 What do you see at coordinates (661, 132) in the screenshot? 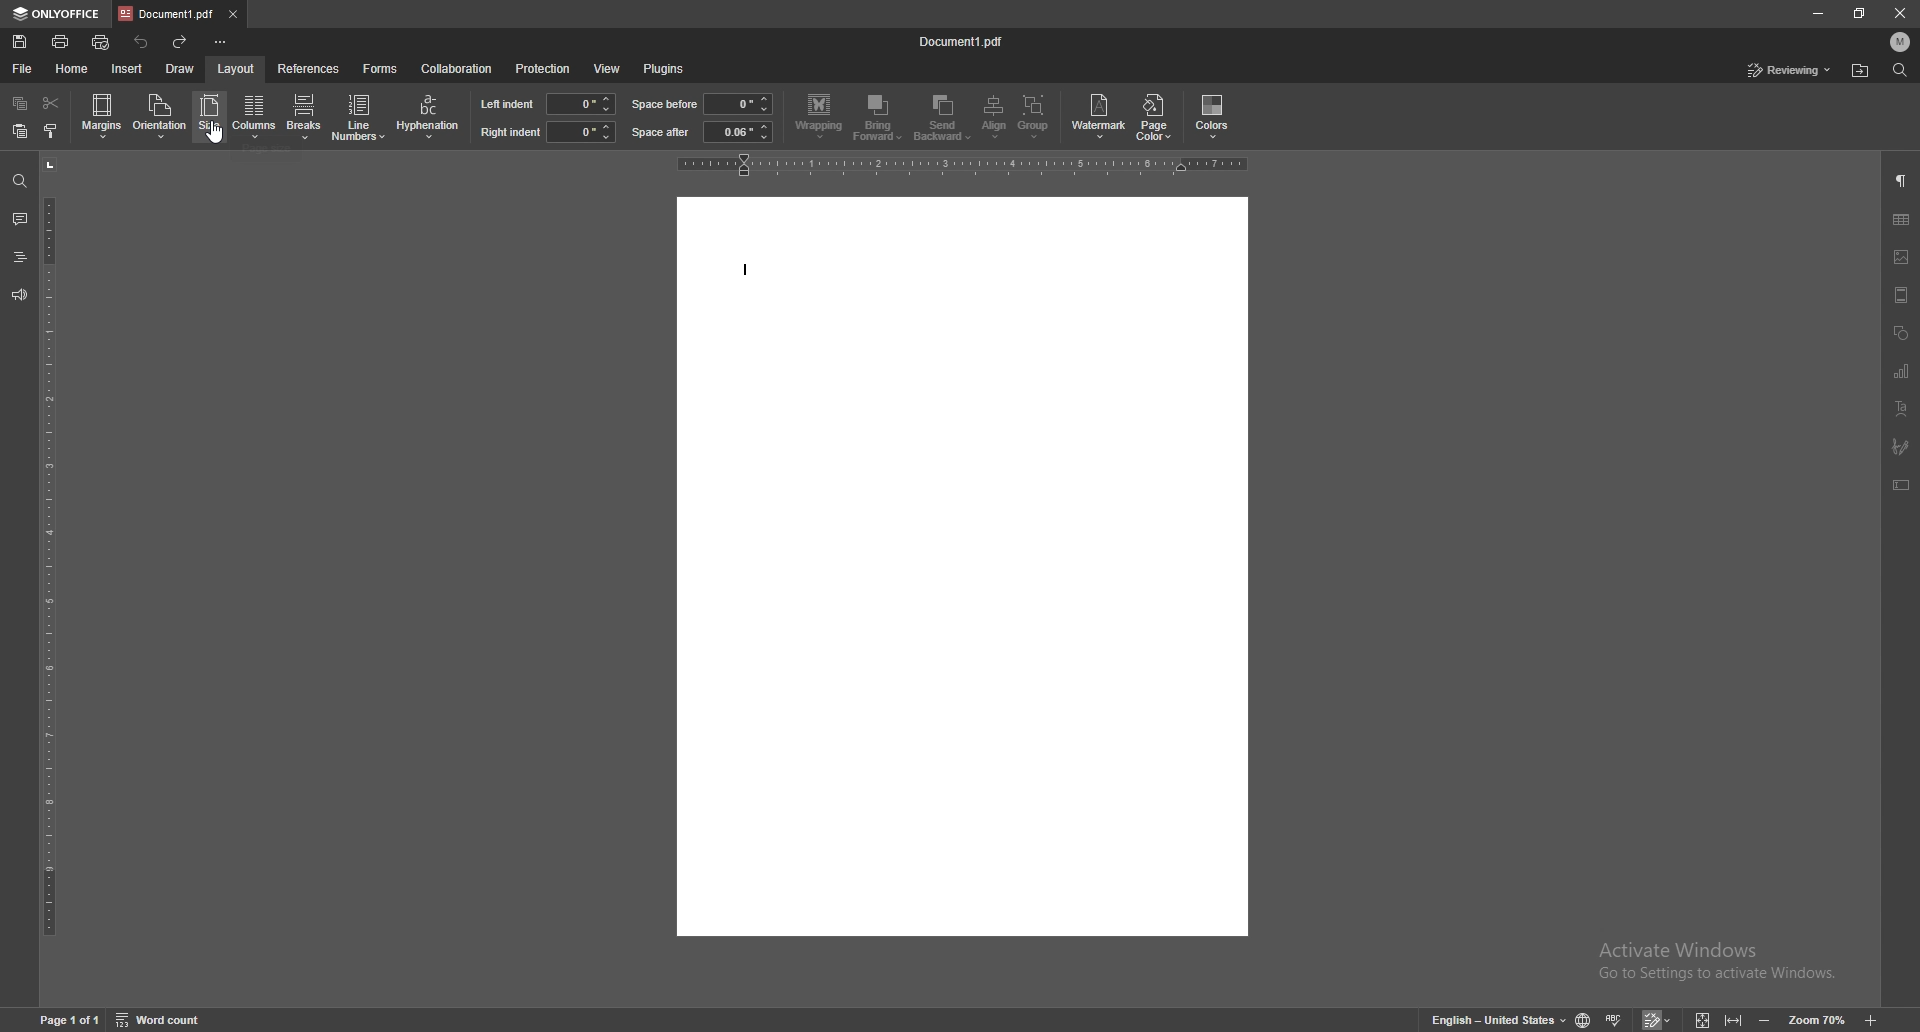
I see `space after` at bounding box center [661, 132].